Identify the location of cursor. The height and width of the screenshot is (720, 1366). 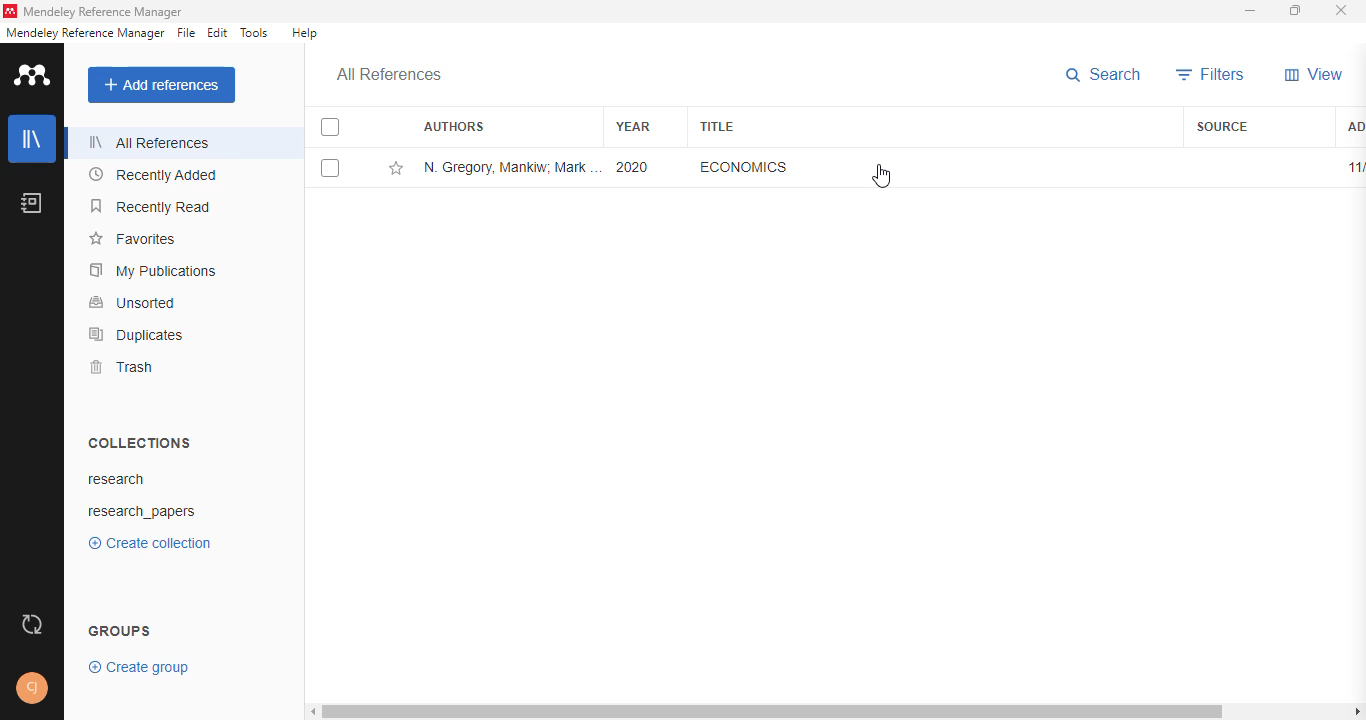
(883, 177).